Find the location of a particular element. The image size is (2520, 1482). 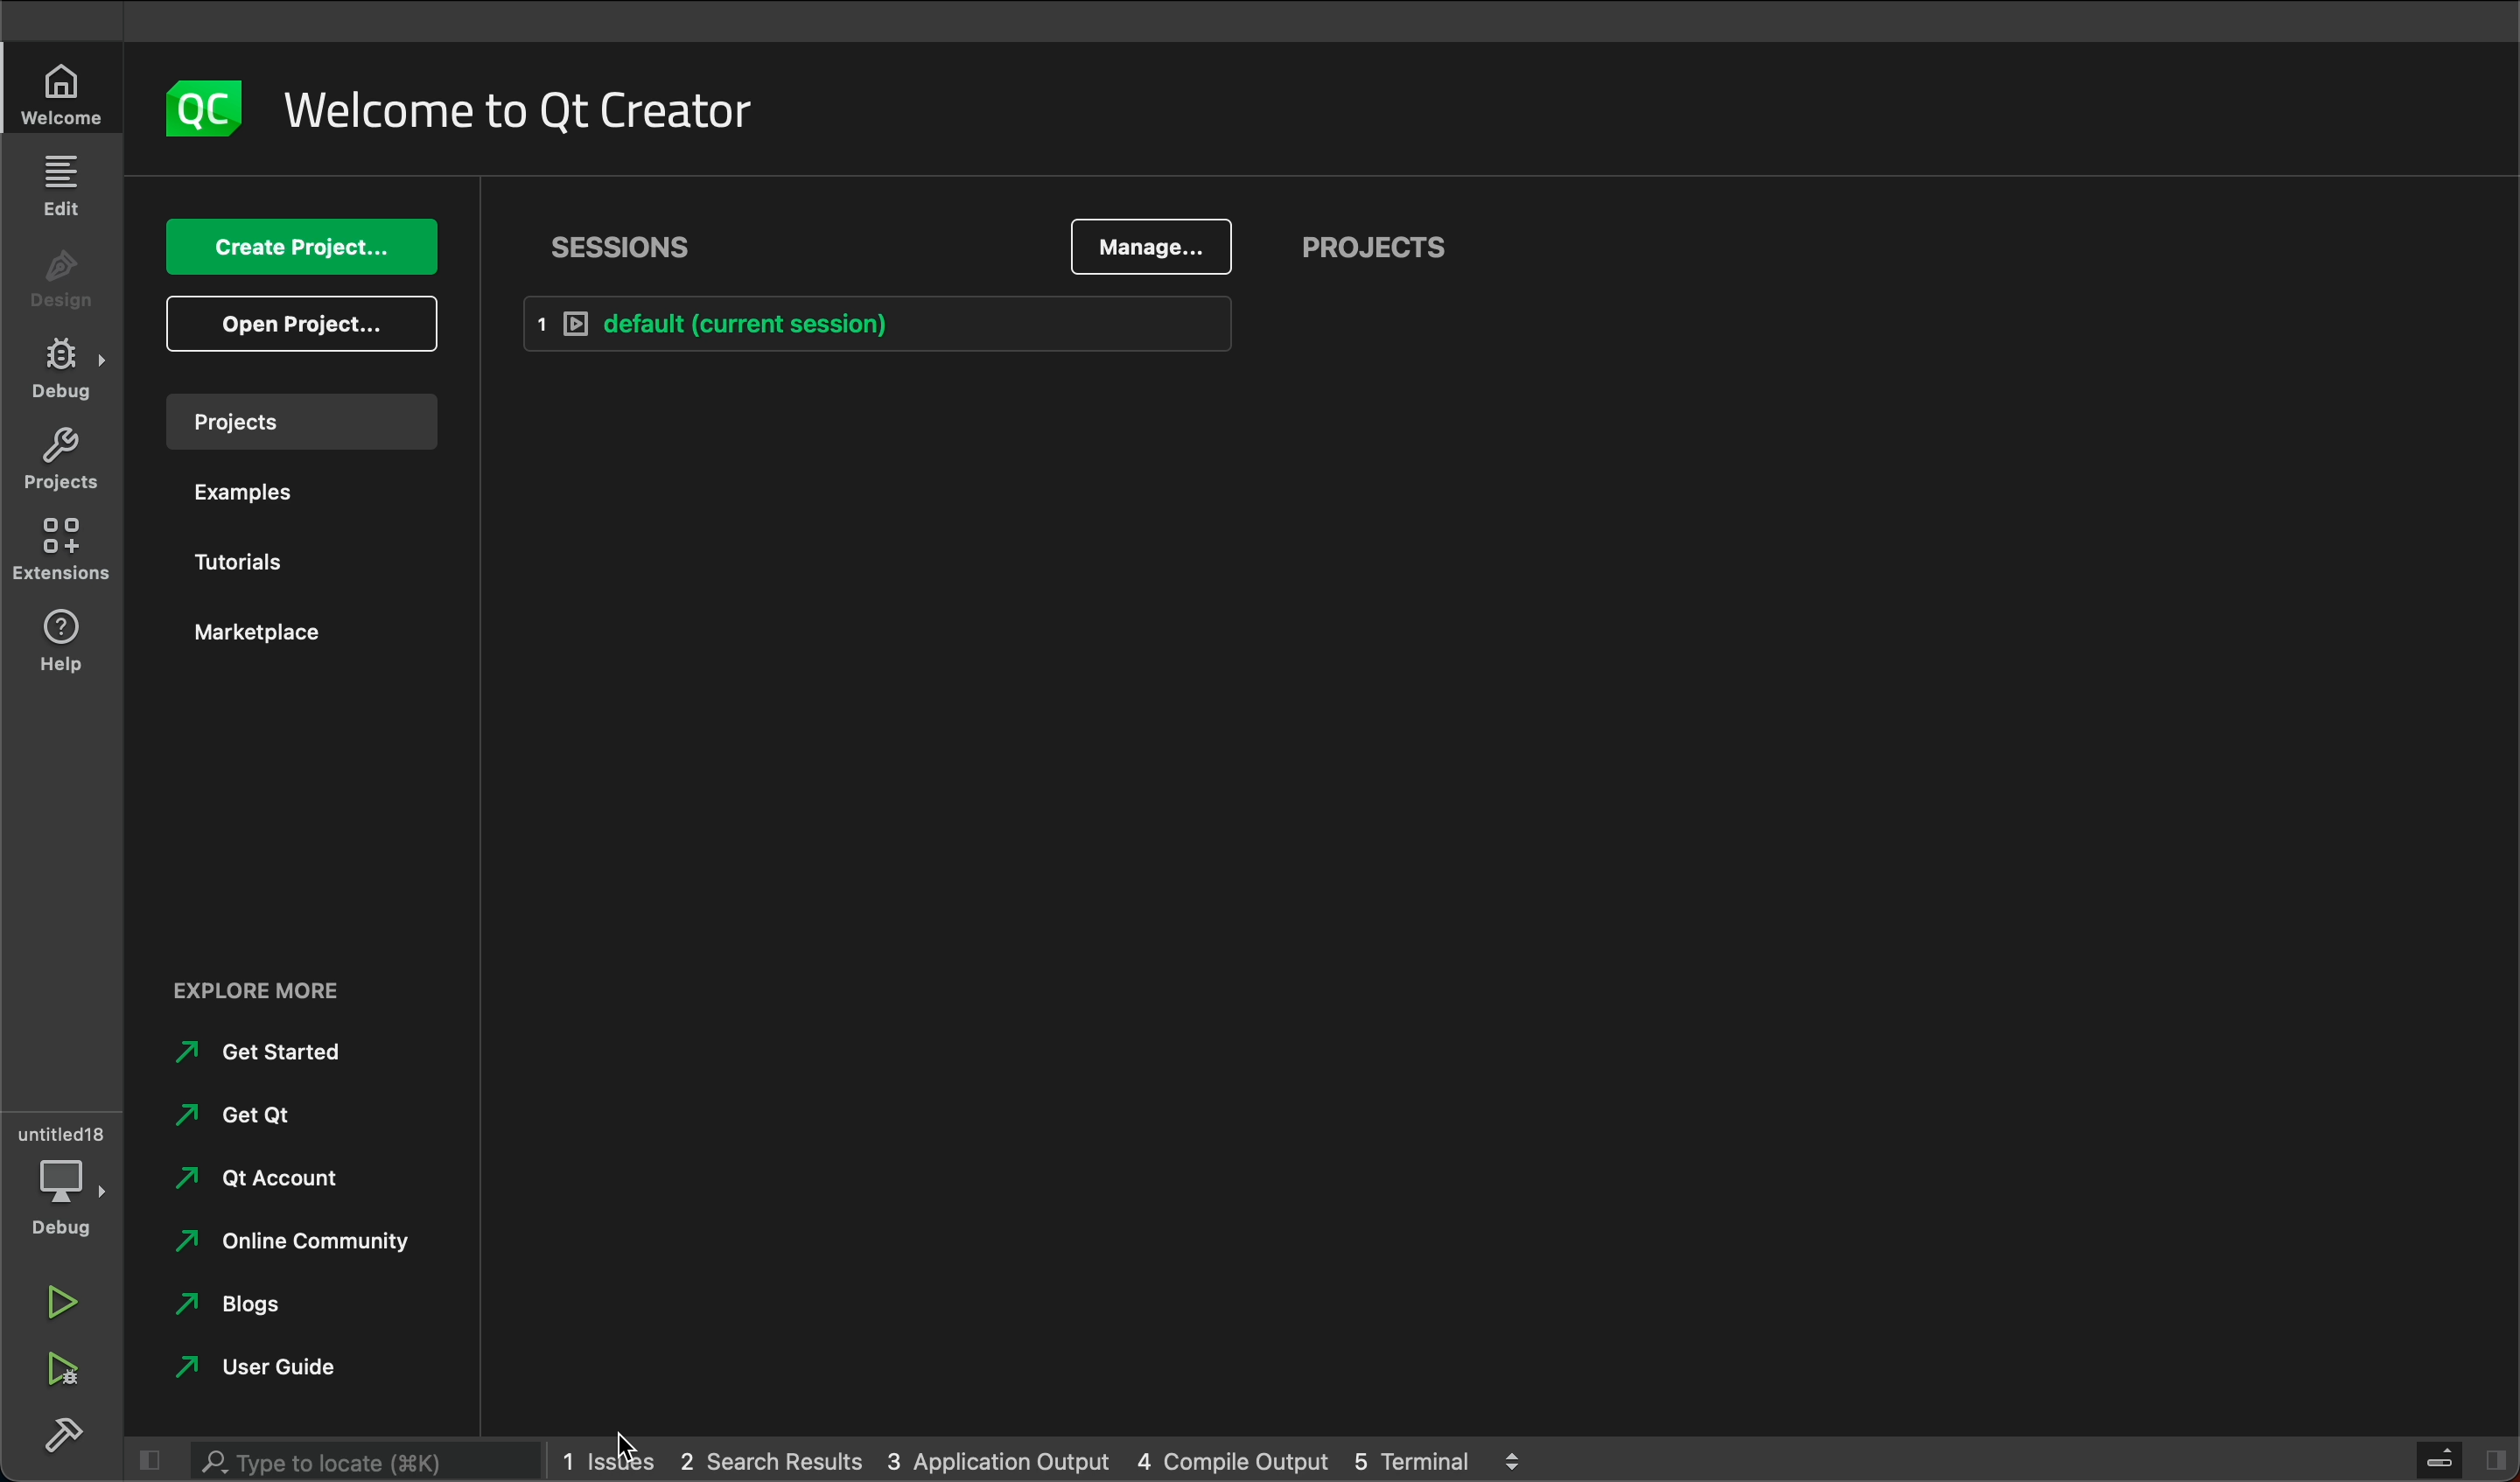

close slidebar is located at coordinates (147, 1459).